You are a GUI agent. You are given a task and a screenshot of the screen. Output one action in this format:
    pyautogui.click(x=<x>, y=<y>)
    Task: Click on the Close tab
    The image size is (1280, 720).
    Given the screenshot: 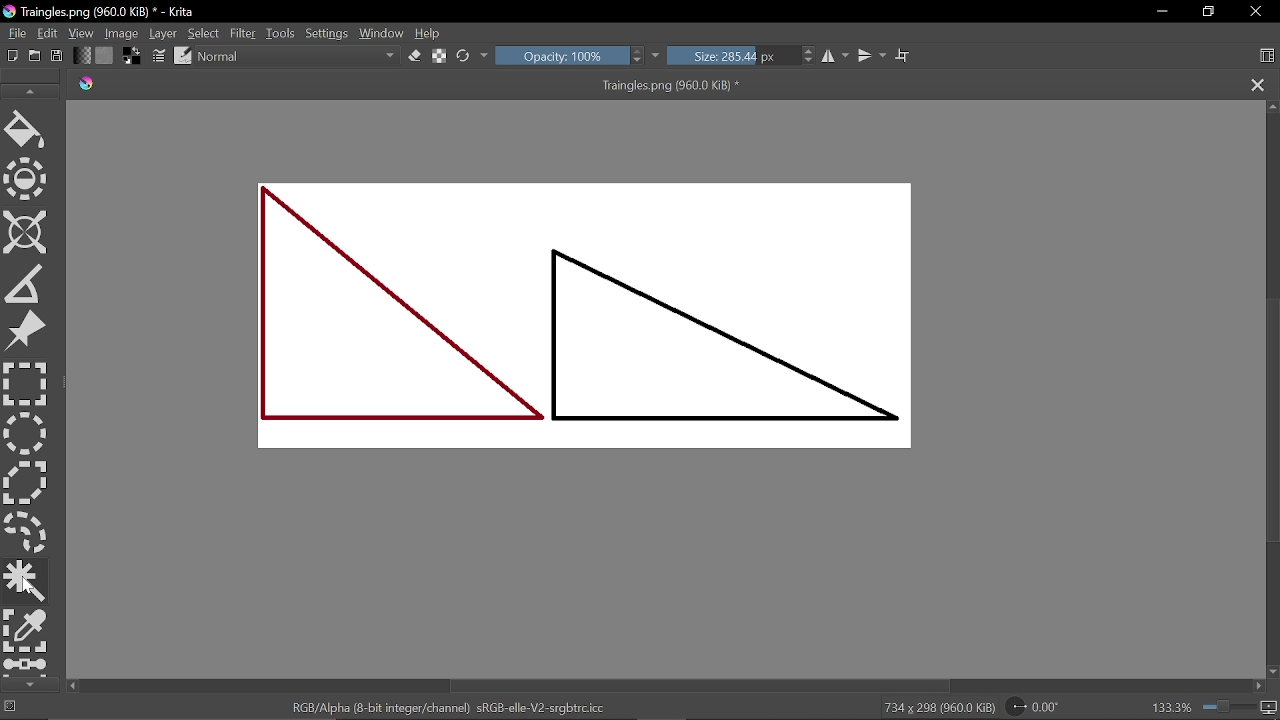 What is the action you would take?
    pyautogui.click(x=1254, y=84)
    